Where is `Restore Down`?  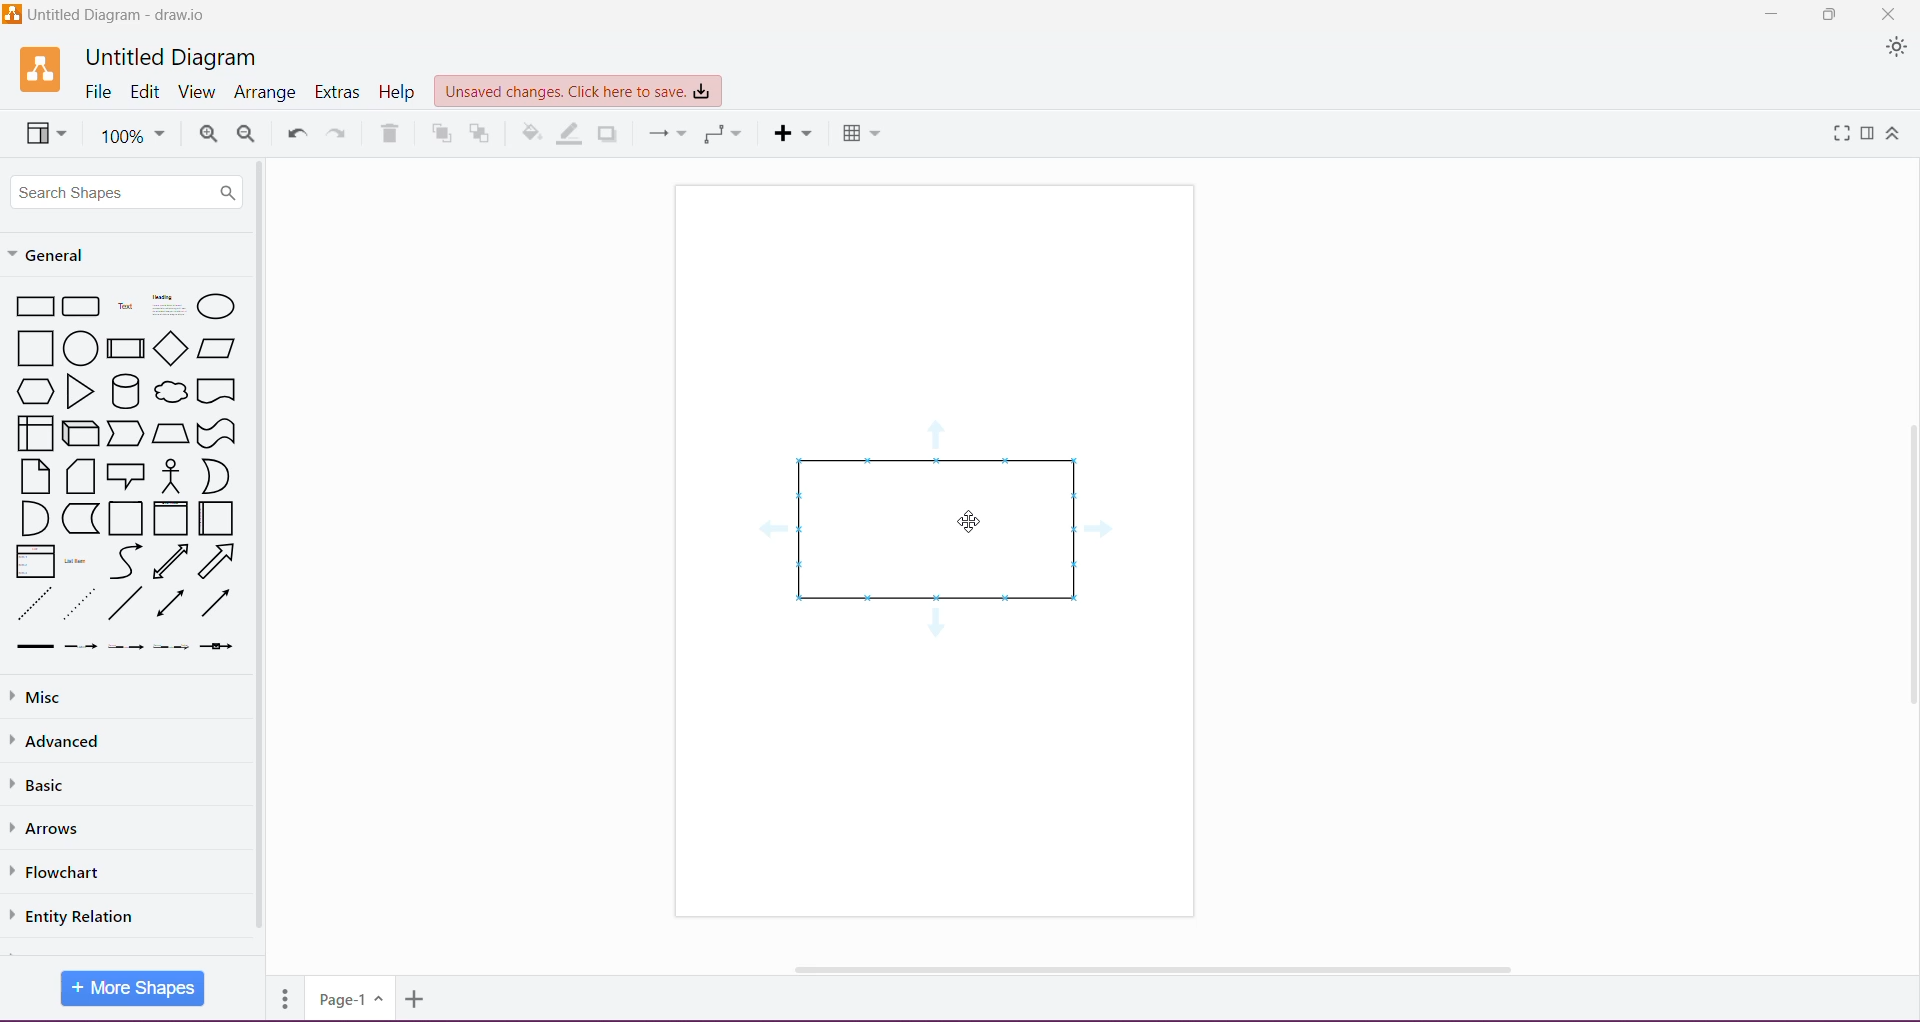
Restore Down is located at coordinates (1831, 13).